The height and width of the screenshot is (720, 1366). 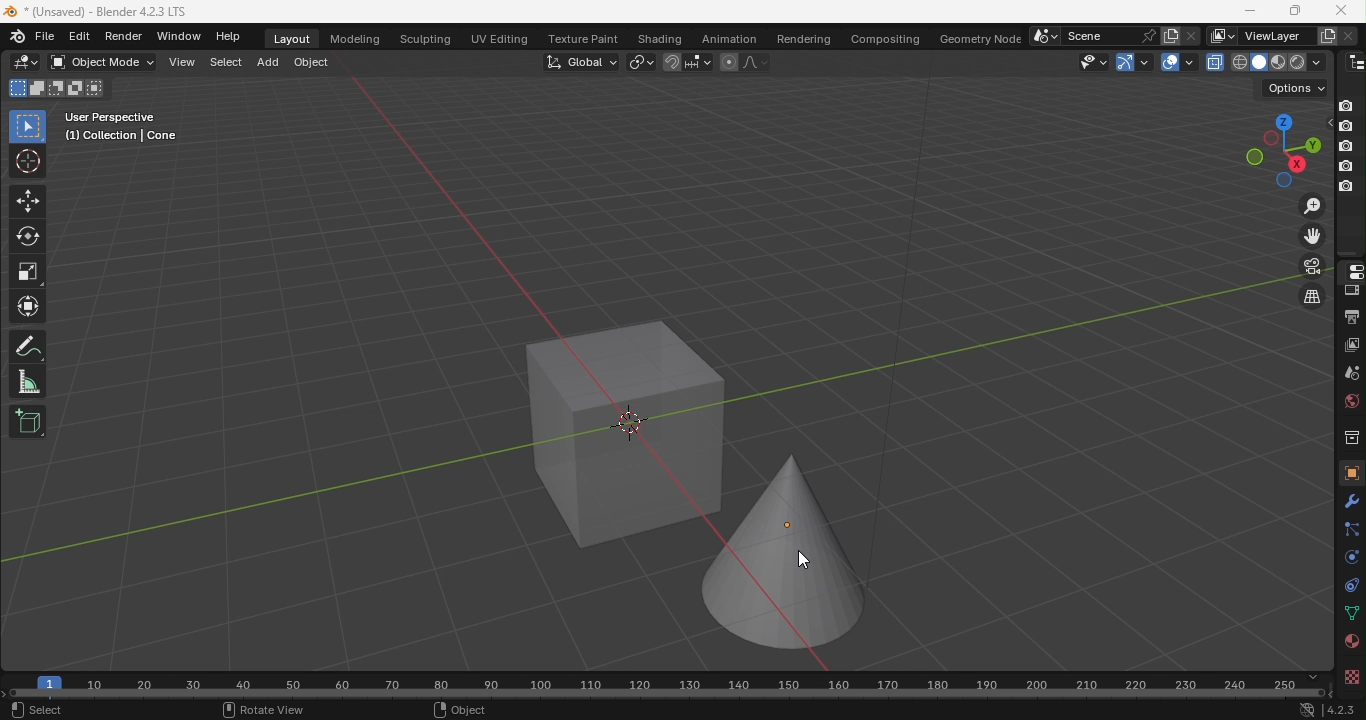 What do you see at coordinates (585, 40) in the screenshot?
I see `Texture paint` at bounding box center [585, 40].